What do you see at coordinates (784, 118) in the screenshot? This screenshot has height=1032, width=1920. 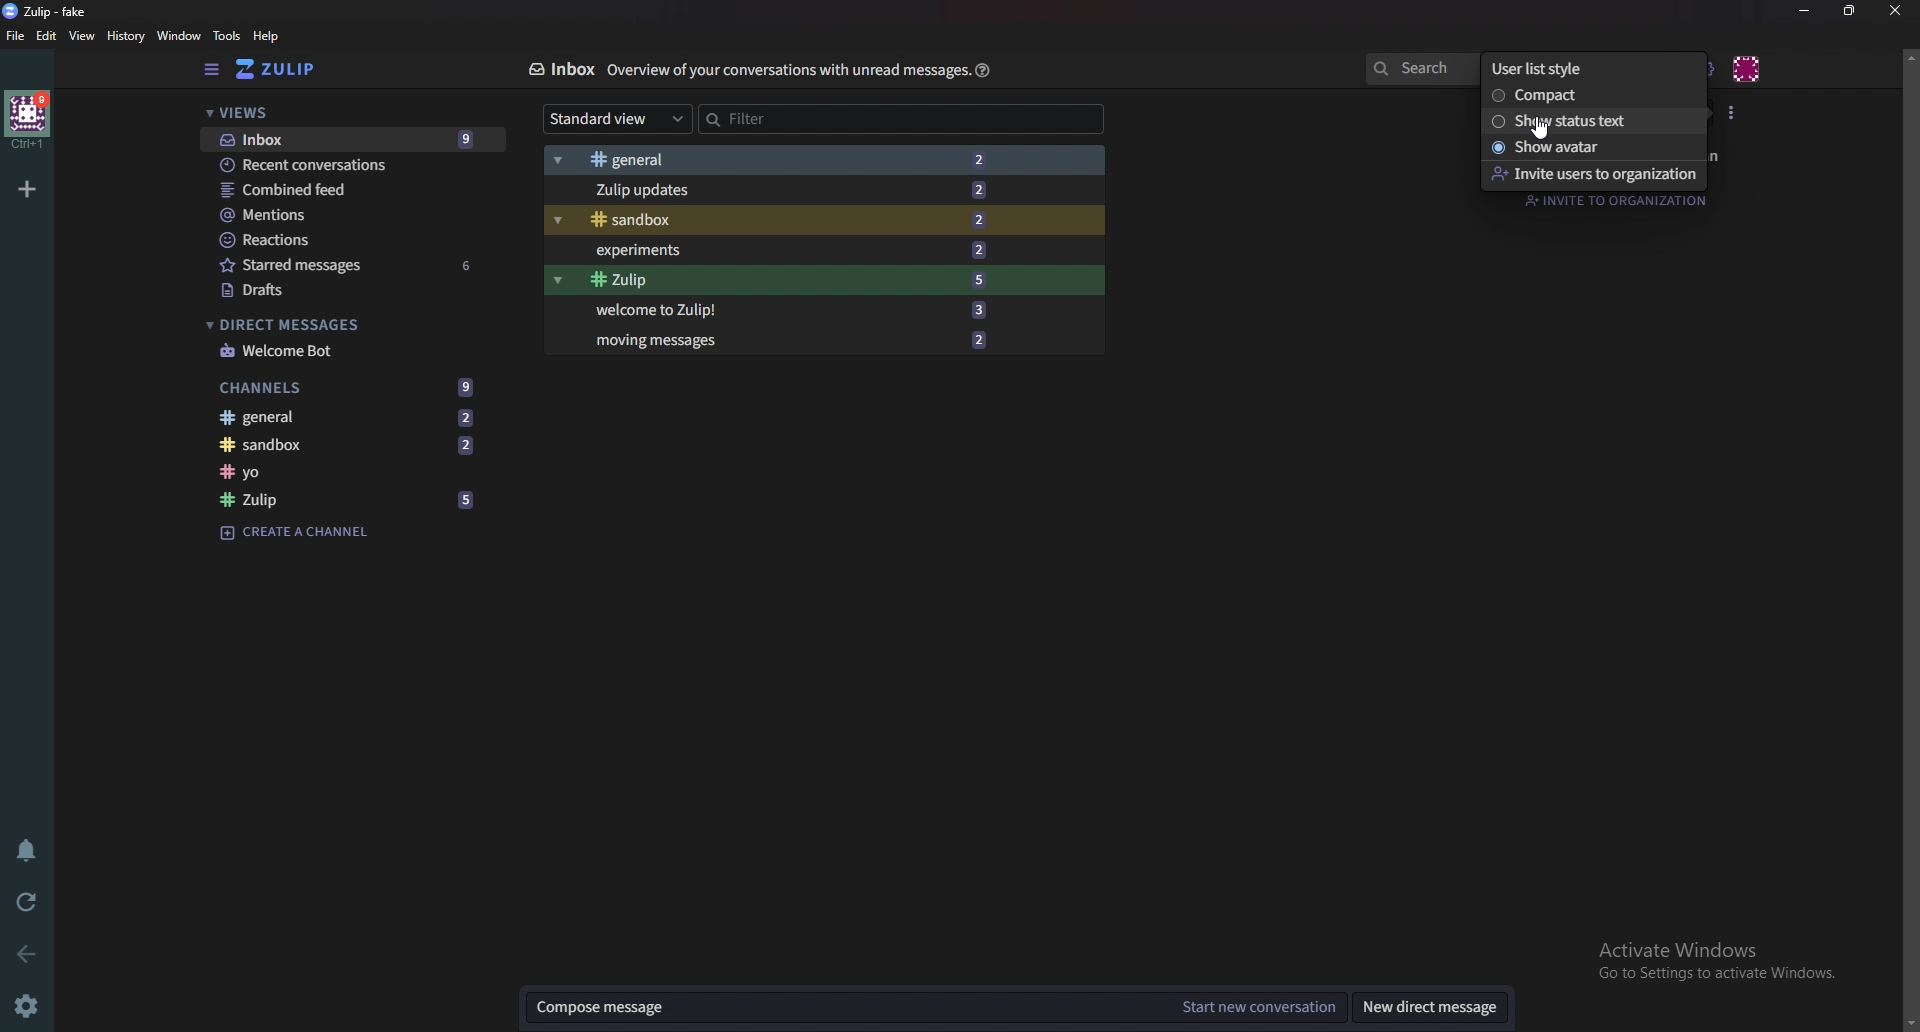 I see `Filter` at bounding box center [784, 118].